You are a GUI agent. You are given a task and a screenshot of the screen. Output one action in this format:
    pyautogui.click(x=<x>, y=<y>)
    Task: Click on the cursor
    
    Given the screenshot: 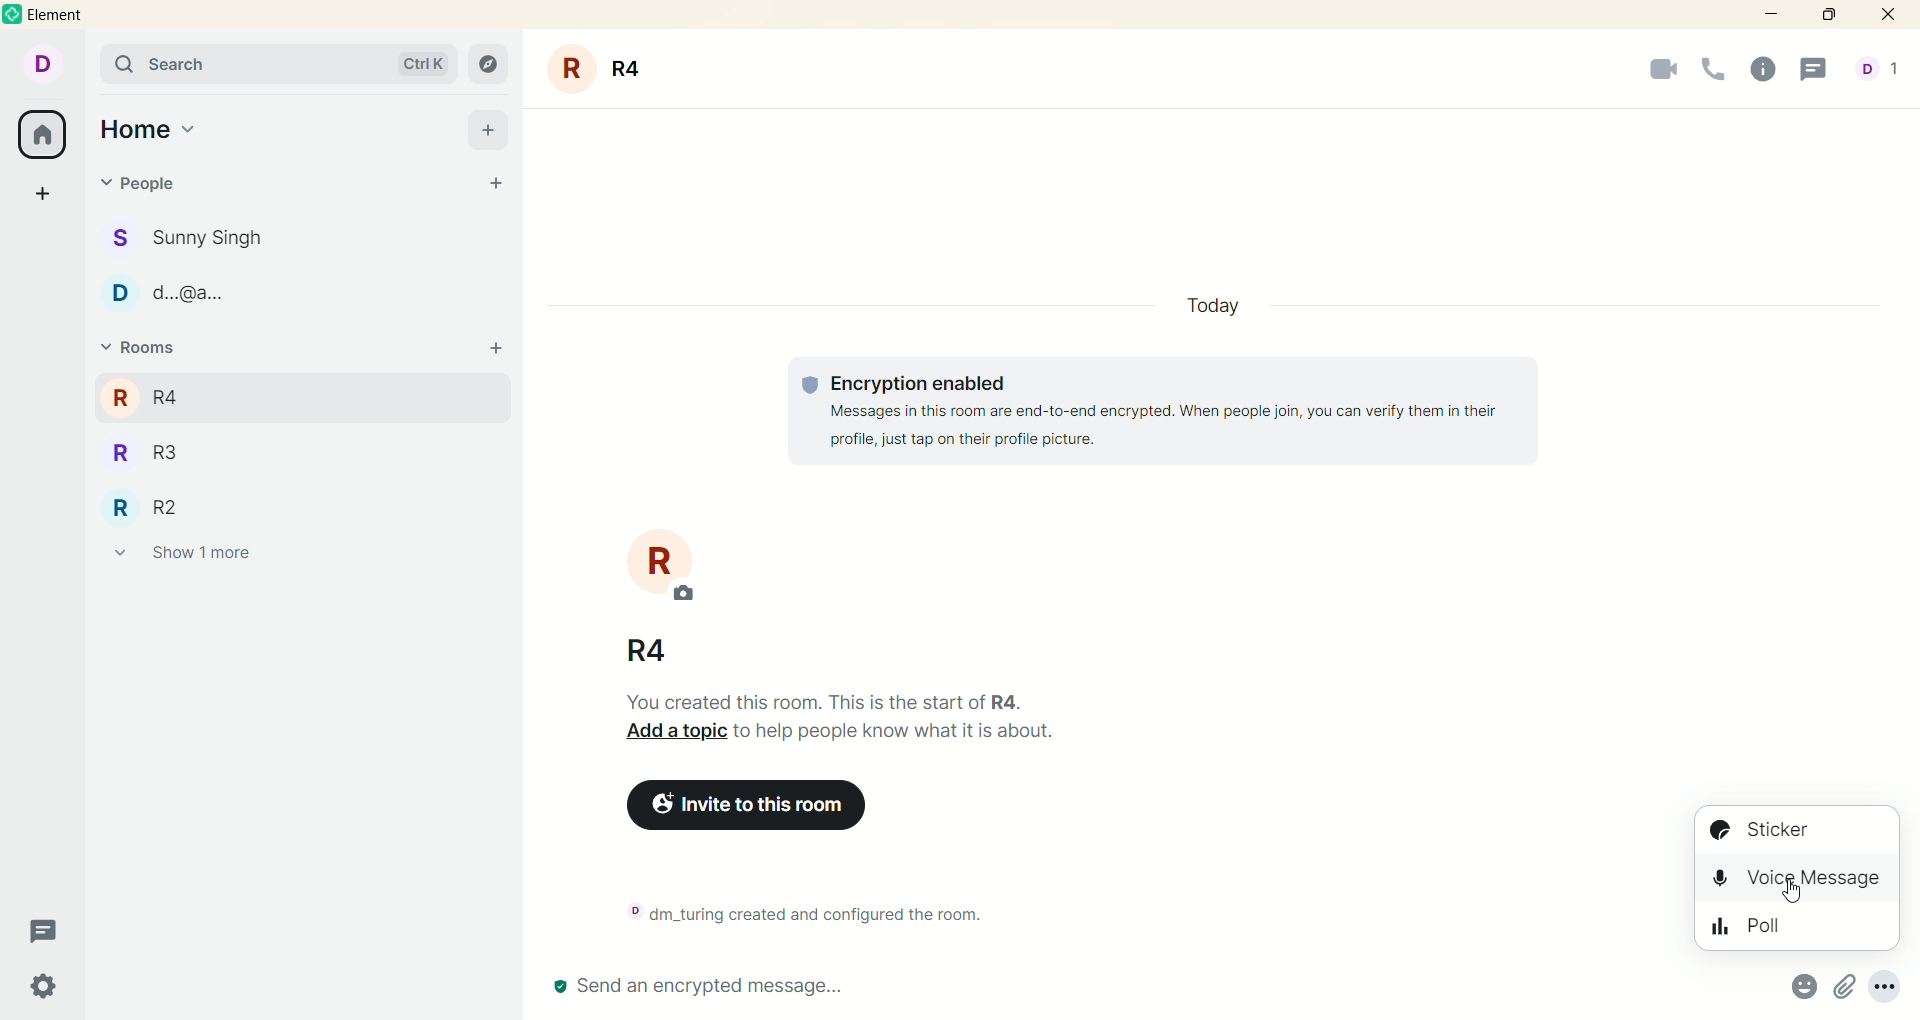 What is the action you would take?
    pyautogui.click(x=1786, y=895)
    